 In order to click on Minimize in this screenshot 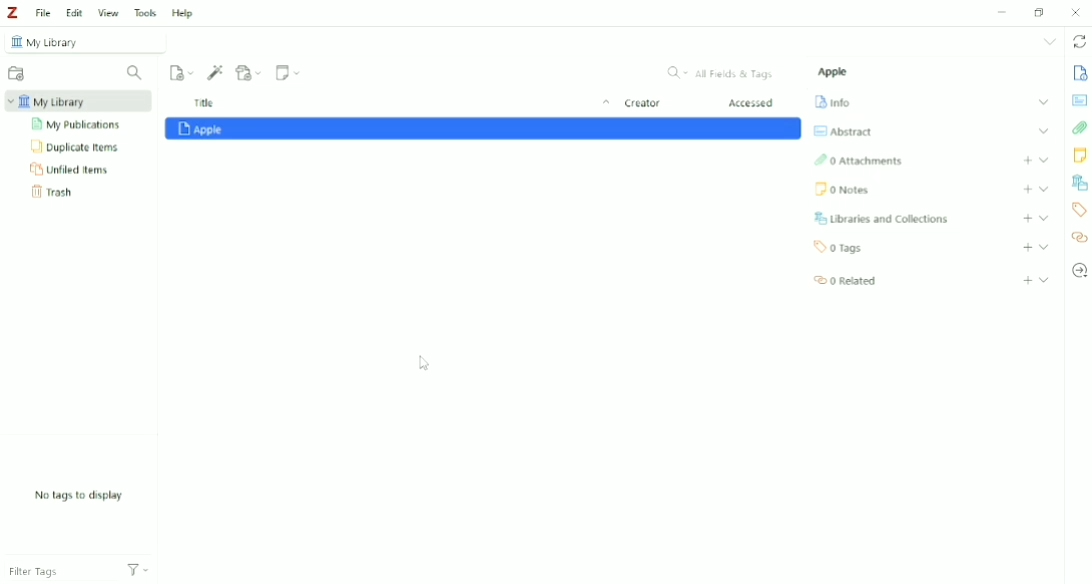, I will do `click(1004, 11)`.